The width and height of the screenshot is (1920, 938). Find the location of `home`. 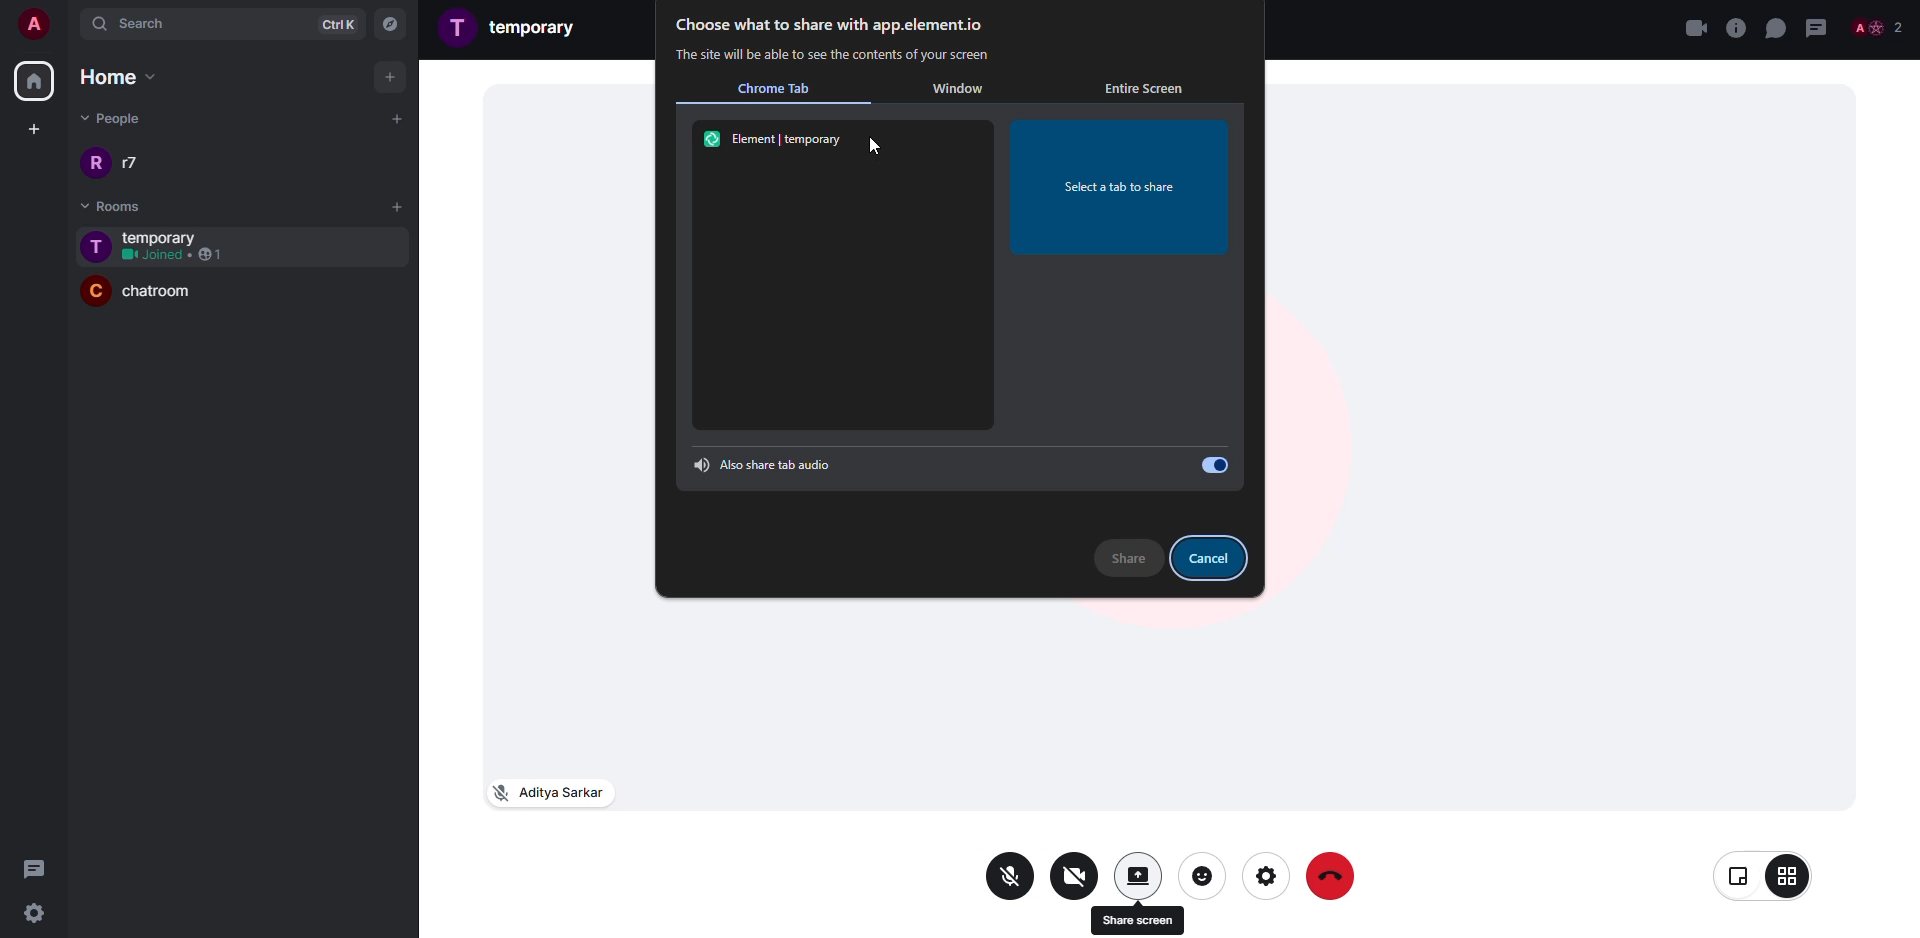

home is located at coordinates (111, 76).